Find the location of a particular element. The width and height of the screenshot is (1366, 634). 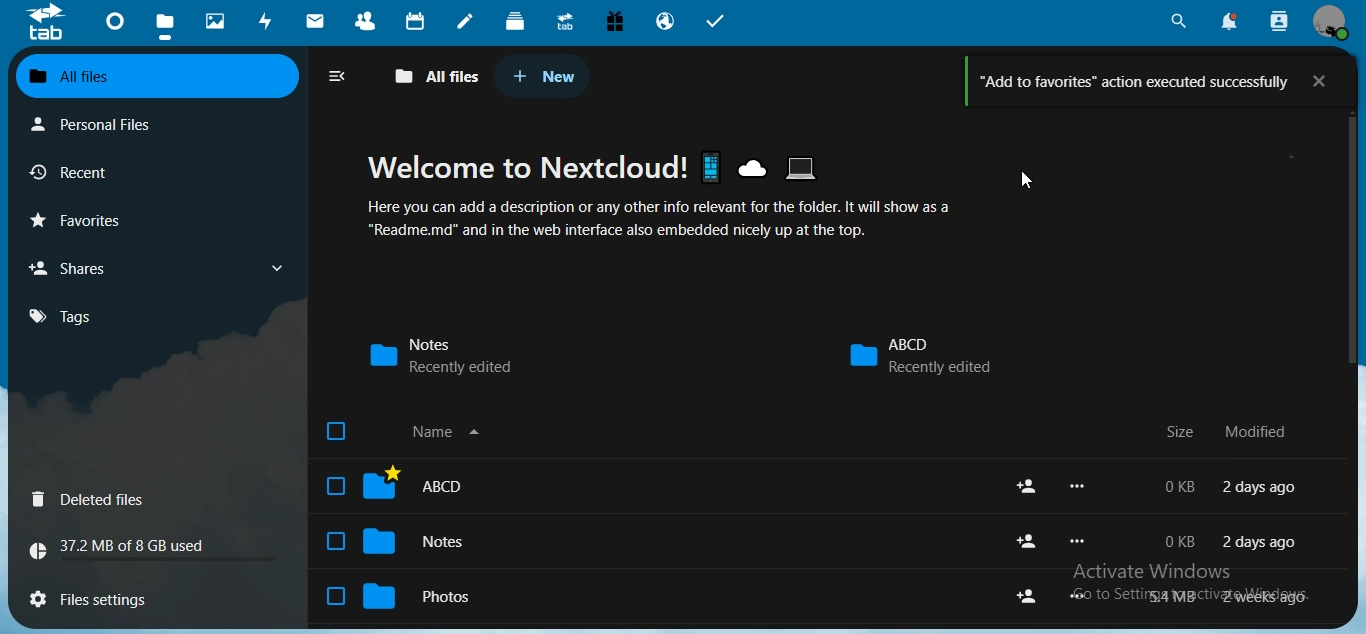

notifications is located at coordinates (1230, 21).